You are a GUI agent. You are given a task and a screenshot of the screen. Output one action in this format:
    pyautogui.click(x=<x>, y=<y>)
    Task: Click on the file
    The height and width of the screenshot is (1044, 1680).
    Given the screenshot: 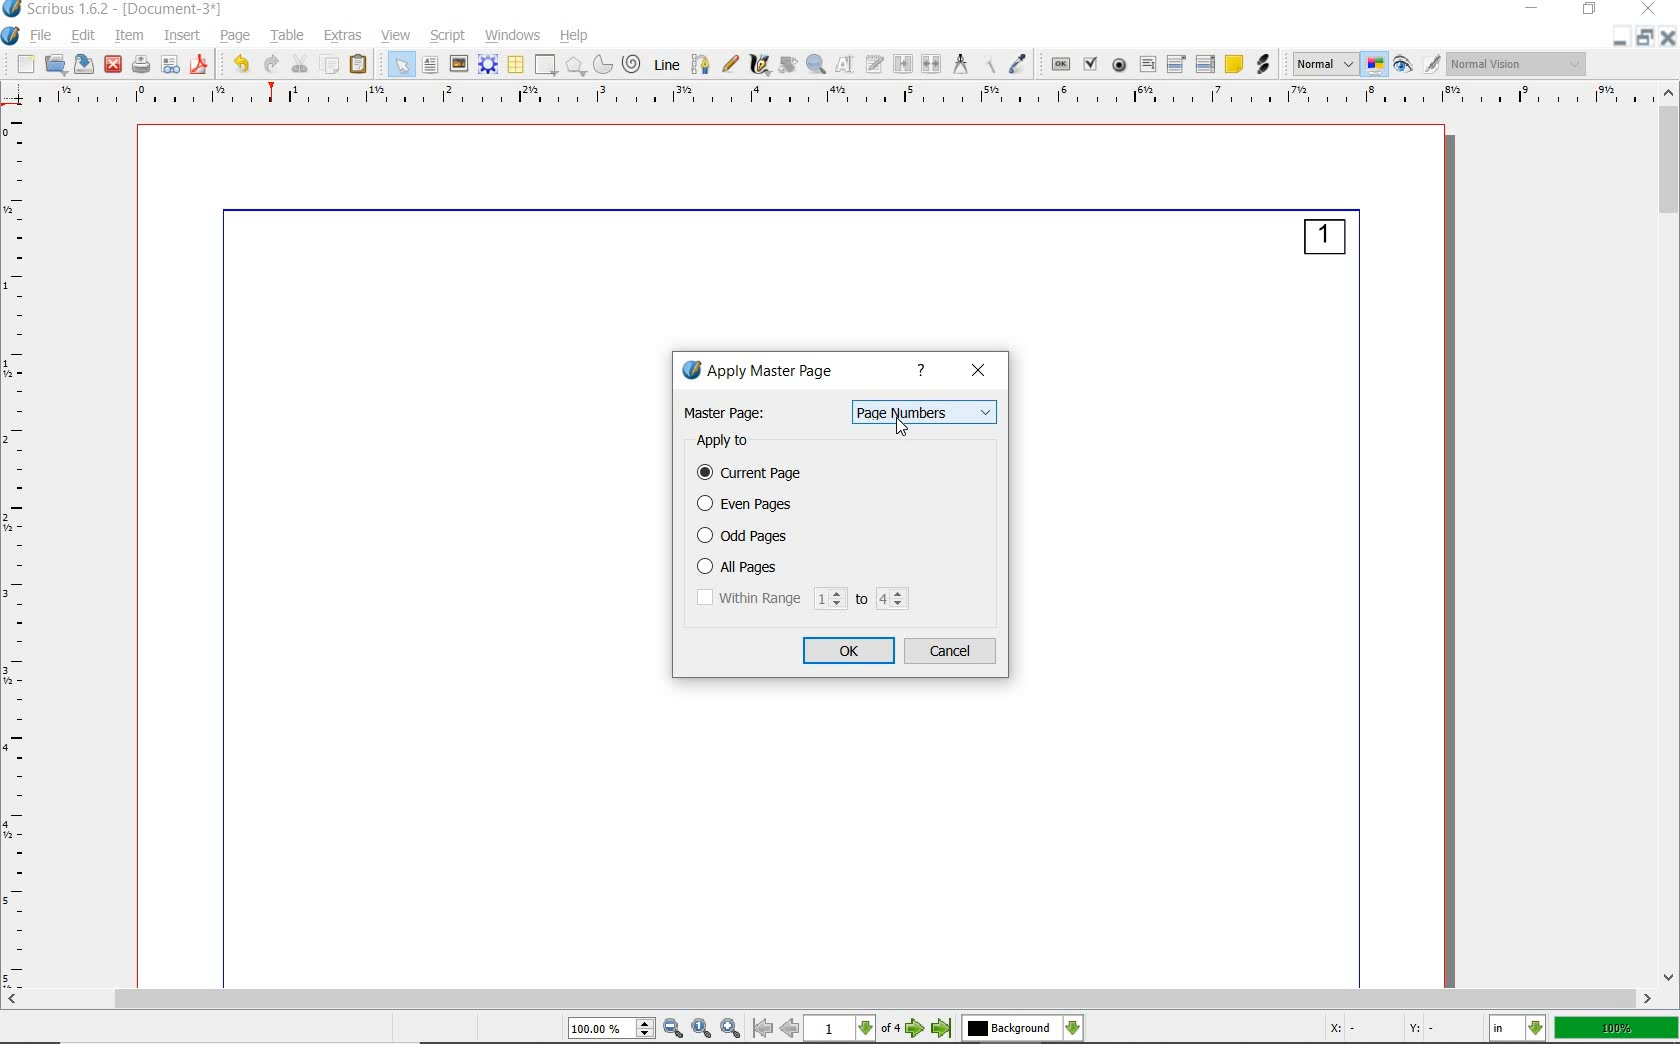 What is the action you would take?
    pyautogui.click(x=43, y=36)
    